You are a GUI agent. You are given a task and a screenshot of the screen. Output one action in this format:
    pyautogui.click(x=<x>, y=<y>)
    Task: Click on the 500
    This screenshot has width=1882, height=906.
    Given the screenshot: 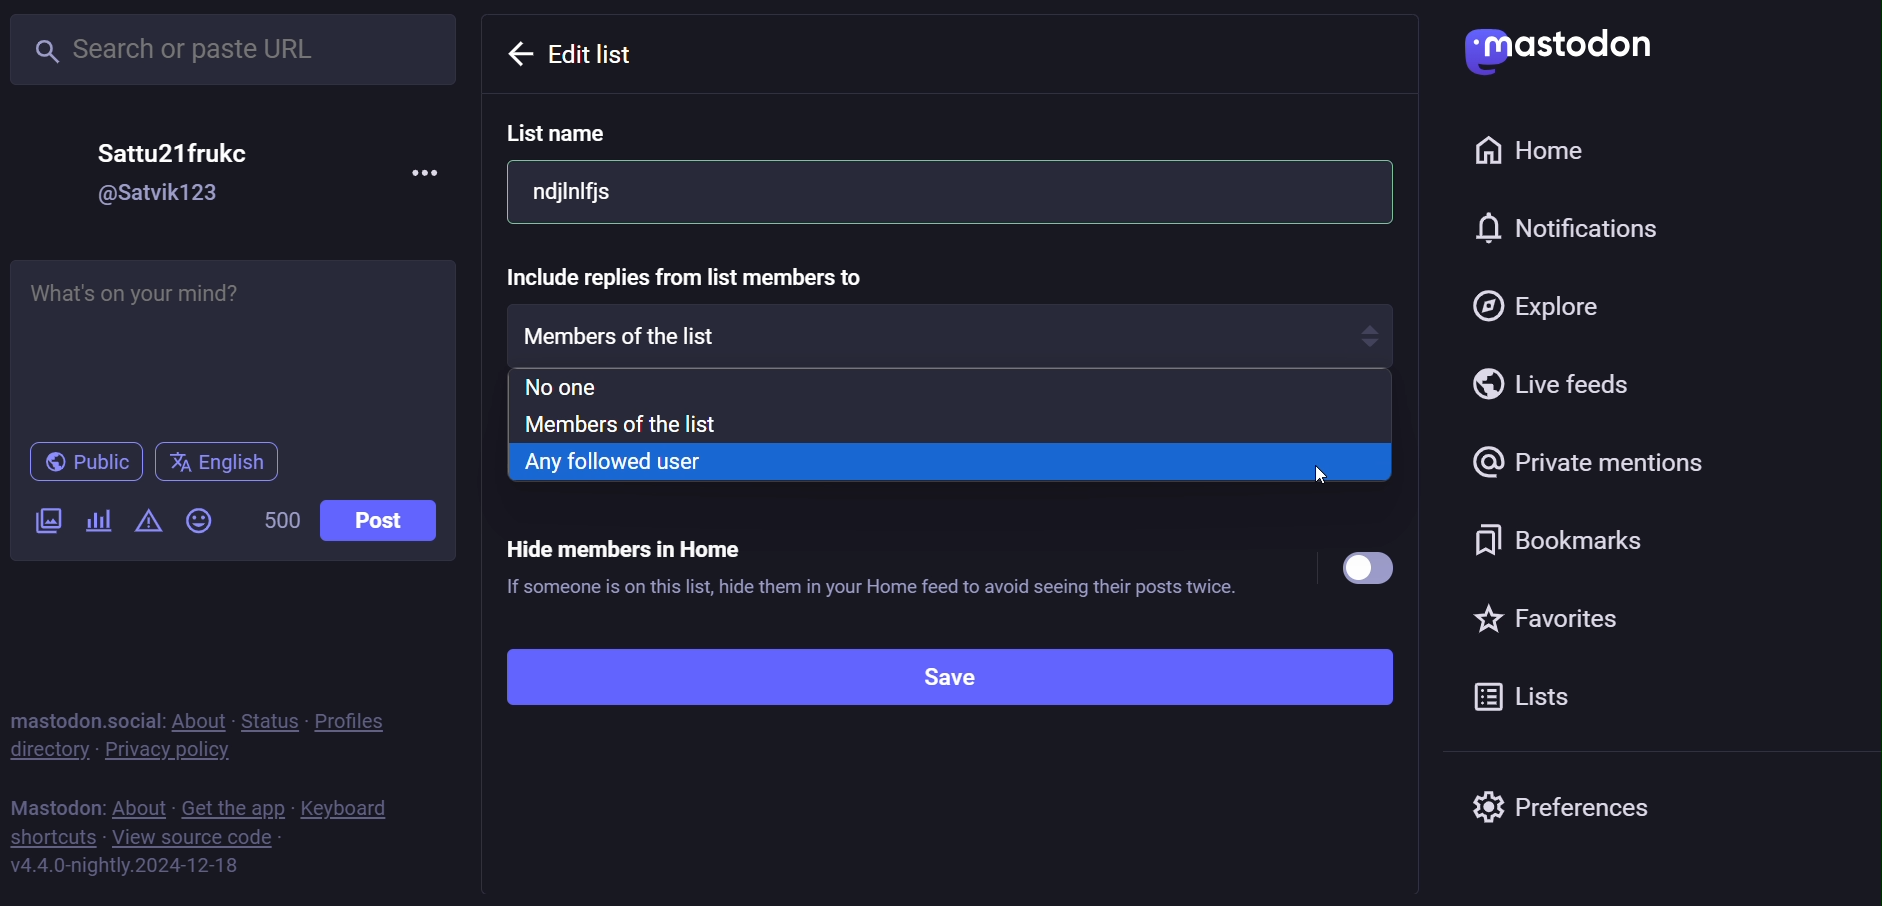 What is the action you would take?
    pyautogui.click(x=282, y=521)
    